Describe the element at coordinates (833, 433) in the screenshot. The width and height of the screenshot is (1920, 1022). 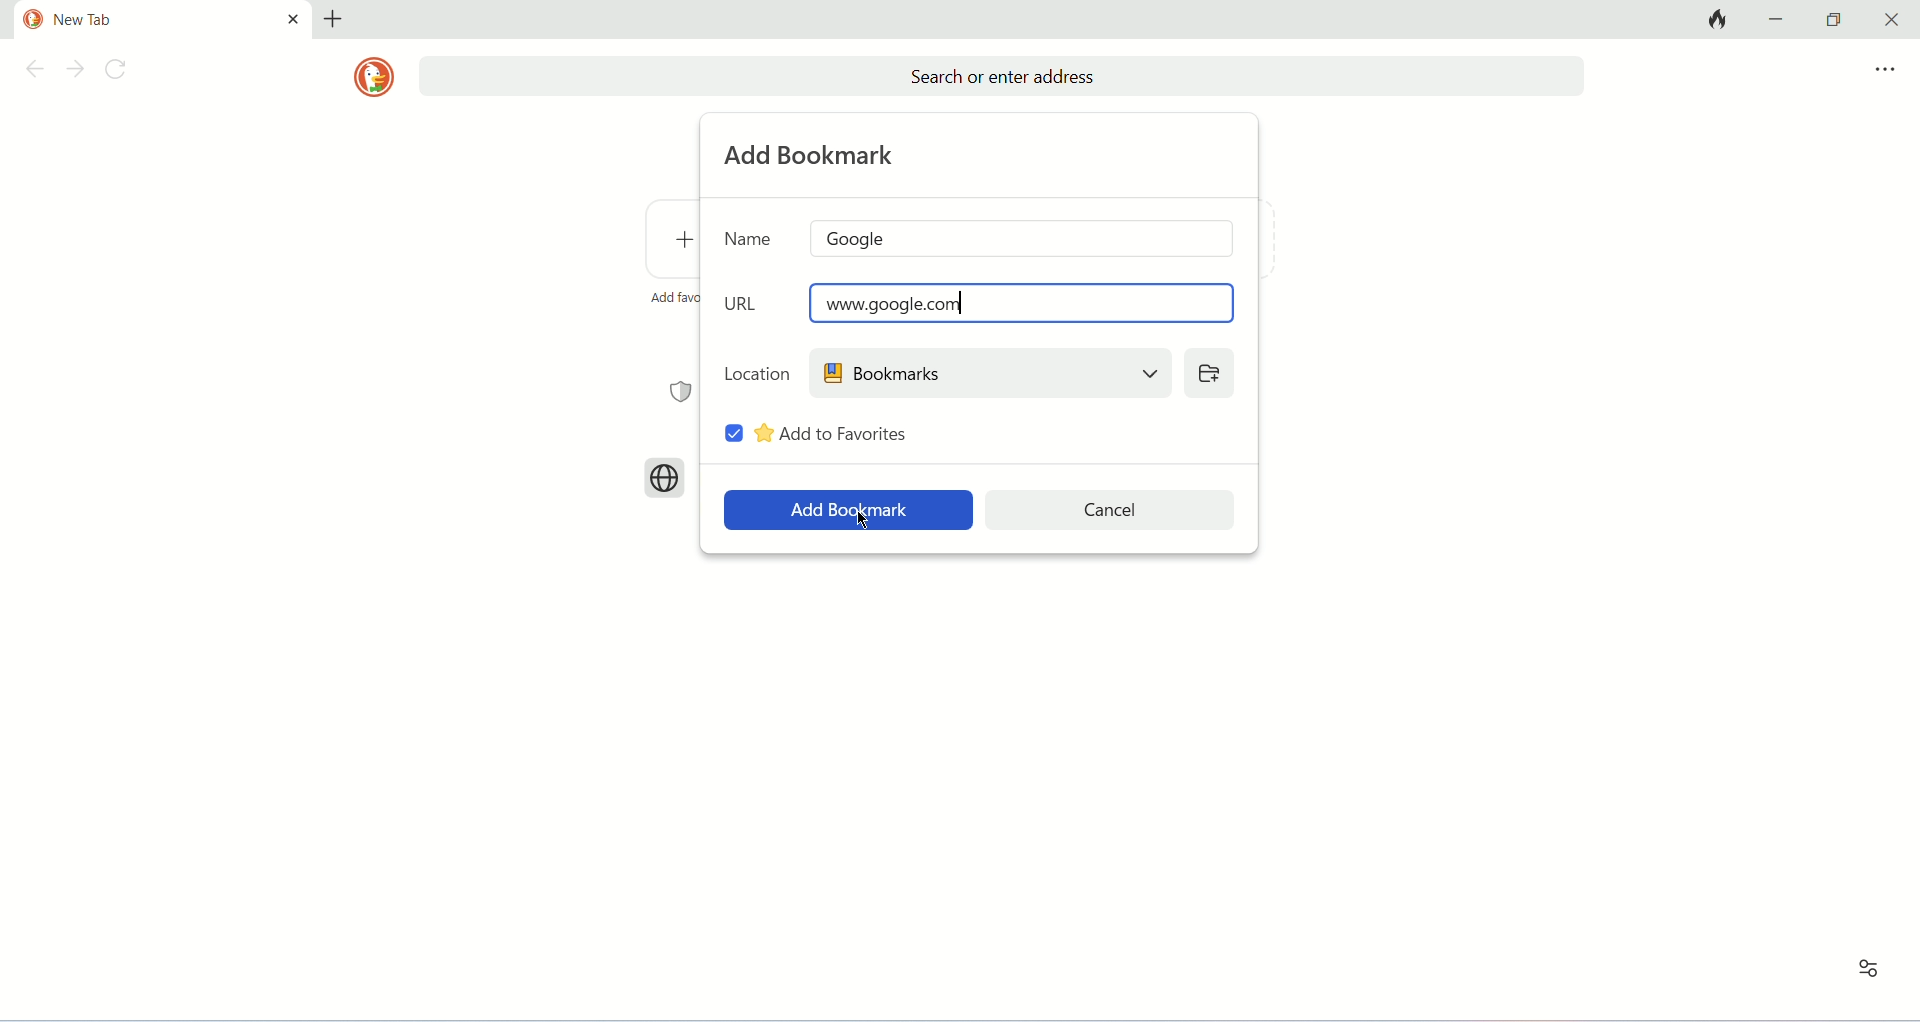
I see `add to favorites` at that location.